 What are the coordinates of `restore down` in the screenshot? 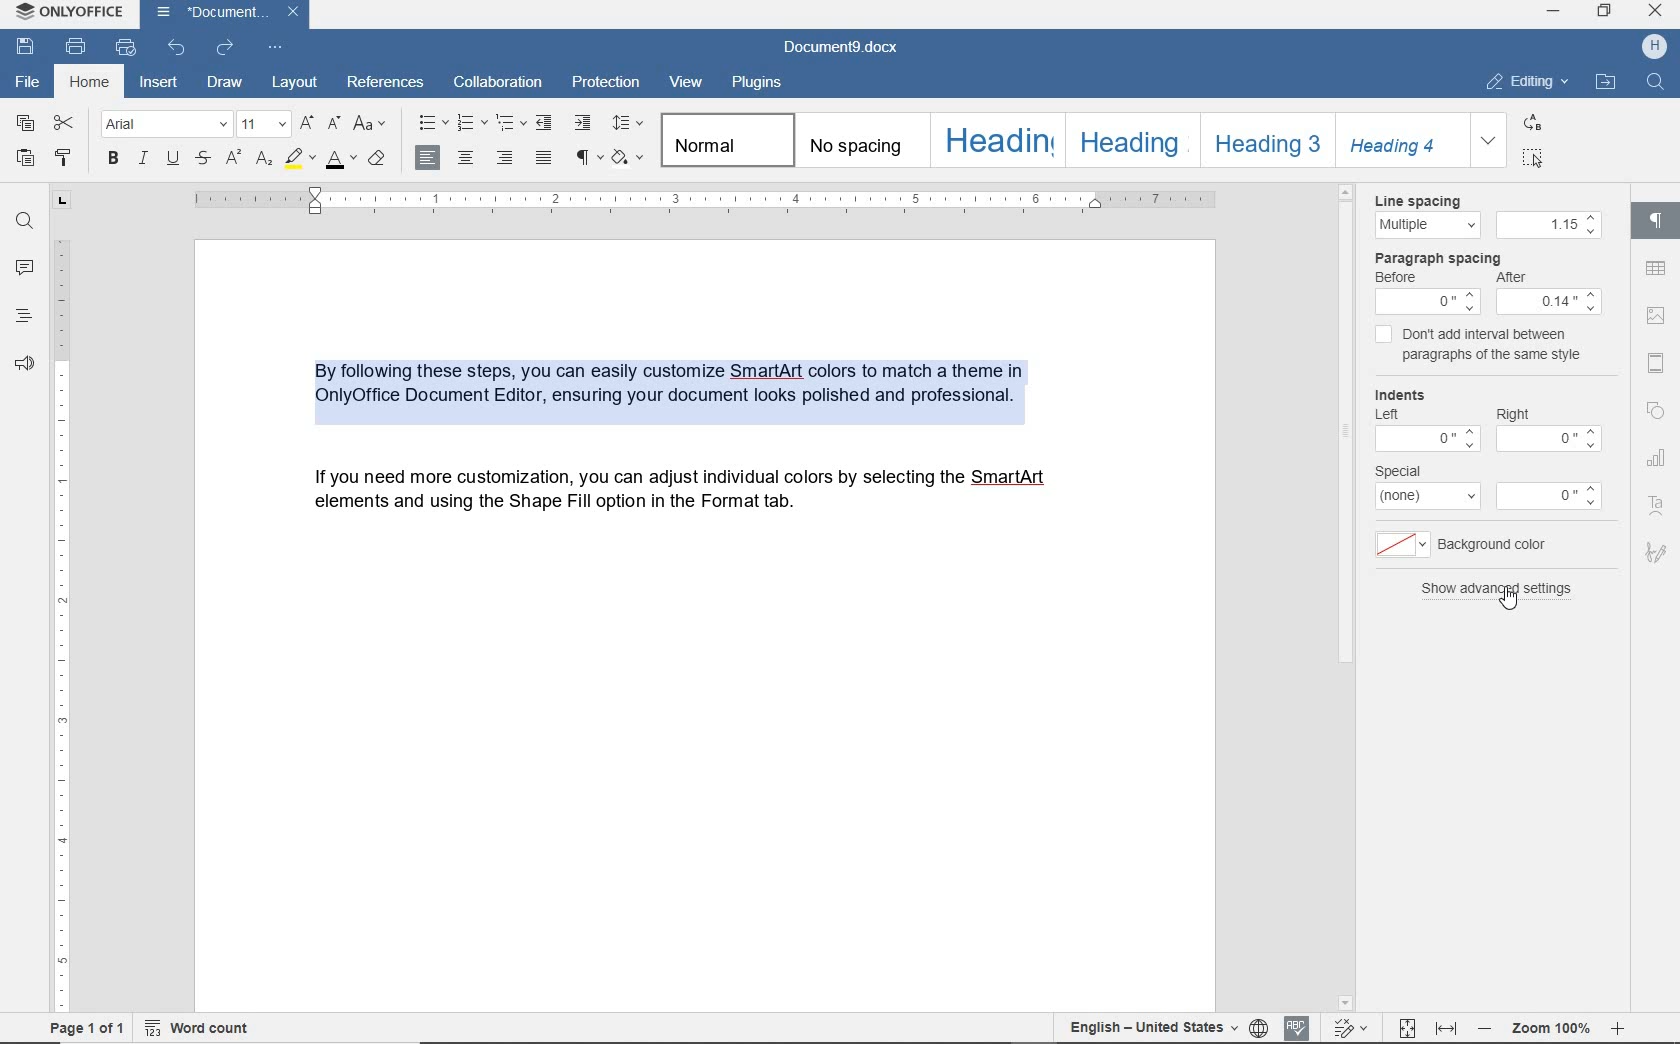 It's located at (1606, 12).